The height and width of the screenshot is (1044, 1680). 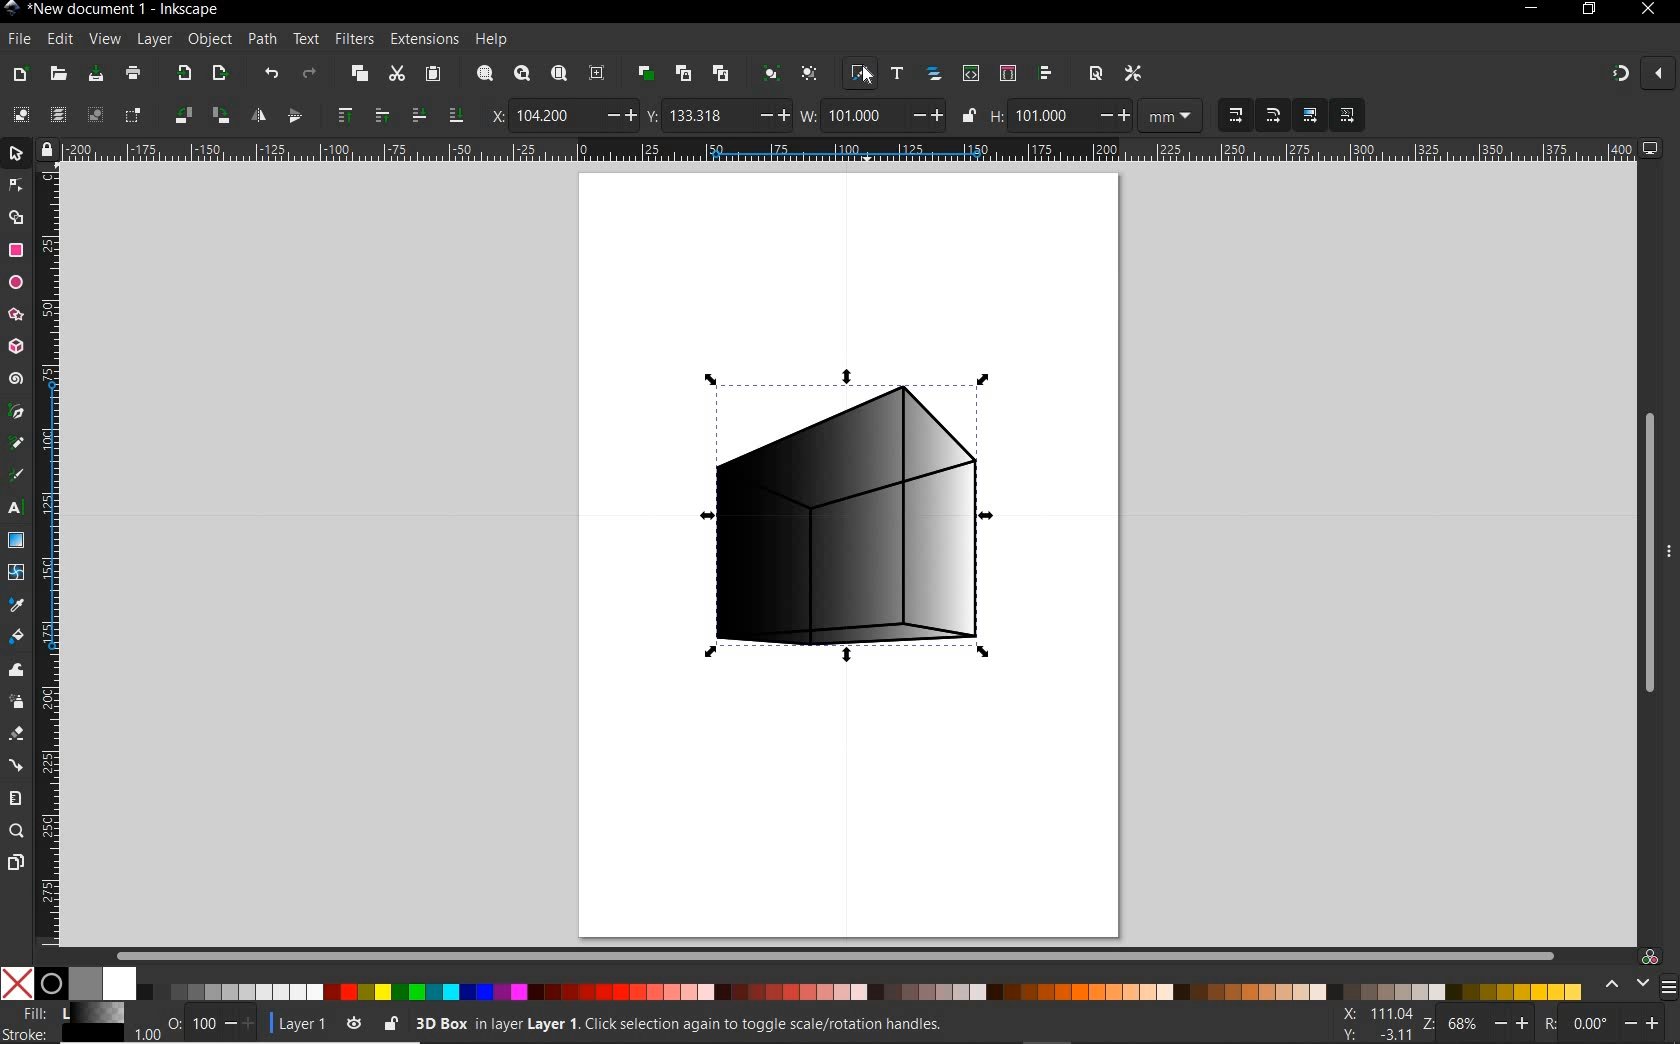 I want to click on FILE, so click(x=19, y=40).